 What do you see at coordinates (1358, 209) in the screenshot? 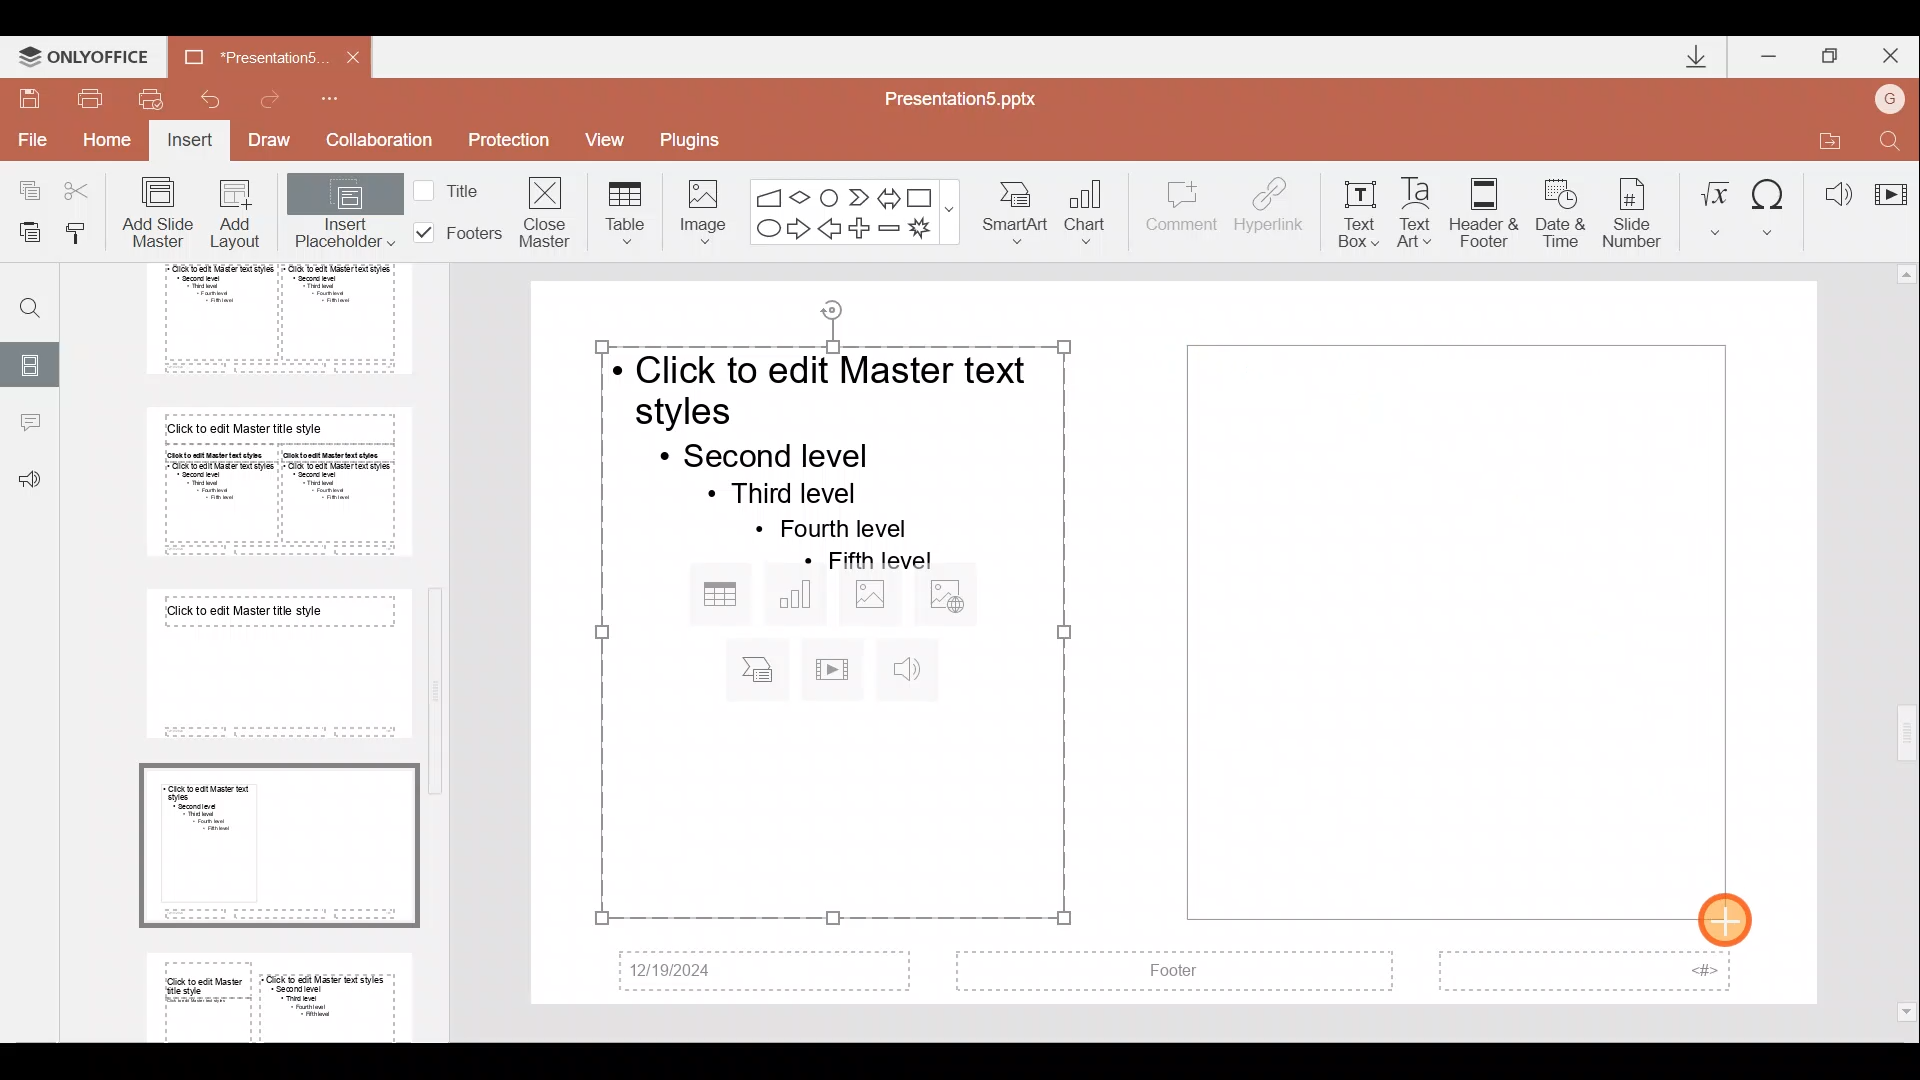
I see `Text box` at bounding box center [1358, 209].